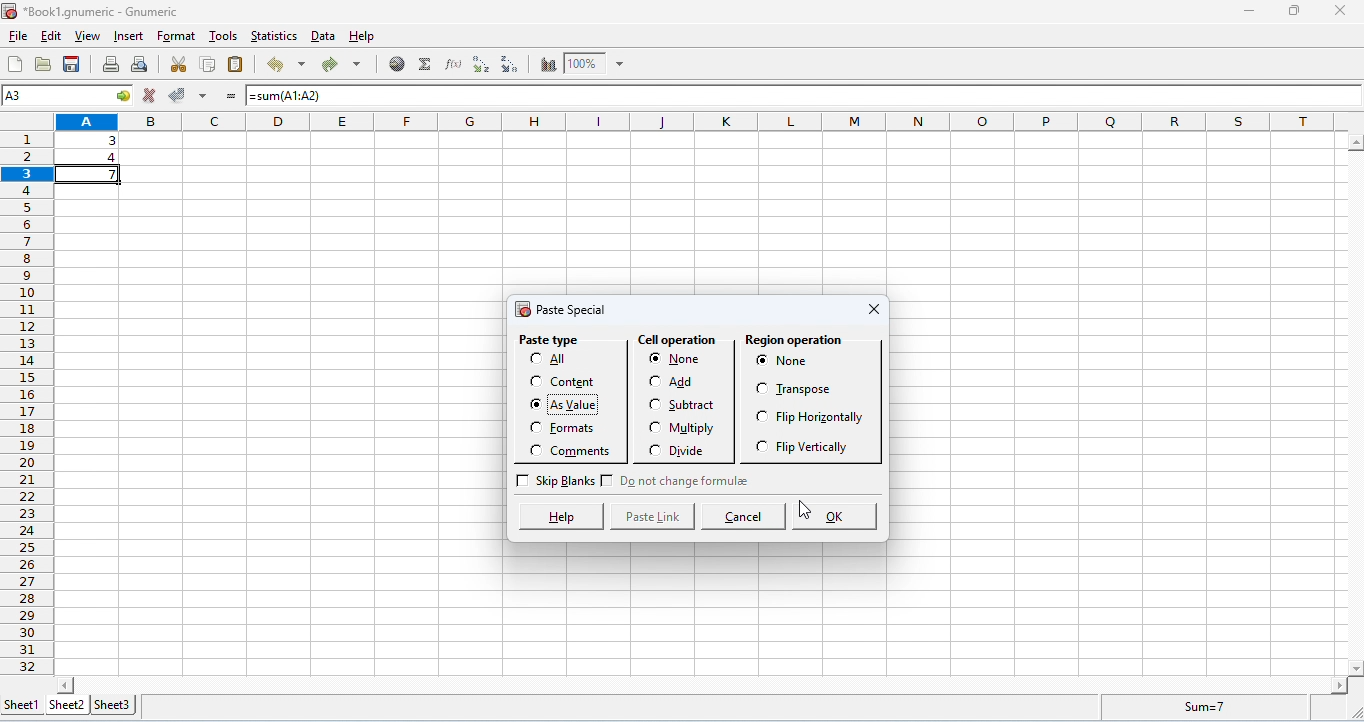 This screenshot has height=722, width=1364. I want to click on Checkbox, so click(655, 359).